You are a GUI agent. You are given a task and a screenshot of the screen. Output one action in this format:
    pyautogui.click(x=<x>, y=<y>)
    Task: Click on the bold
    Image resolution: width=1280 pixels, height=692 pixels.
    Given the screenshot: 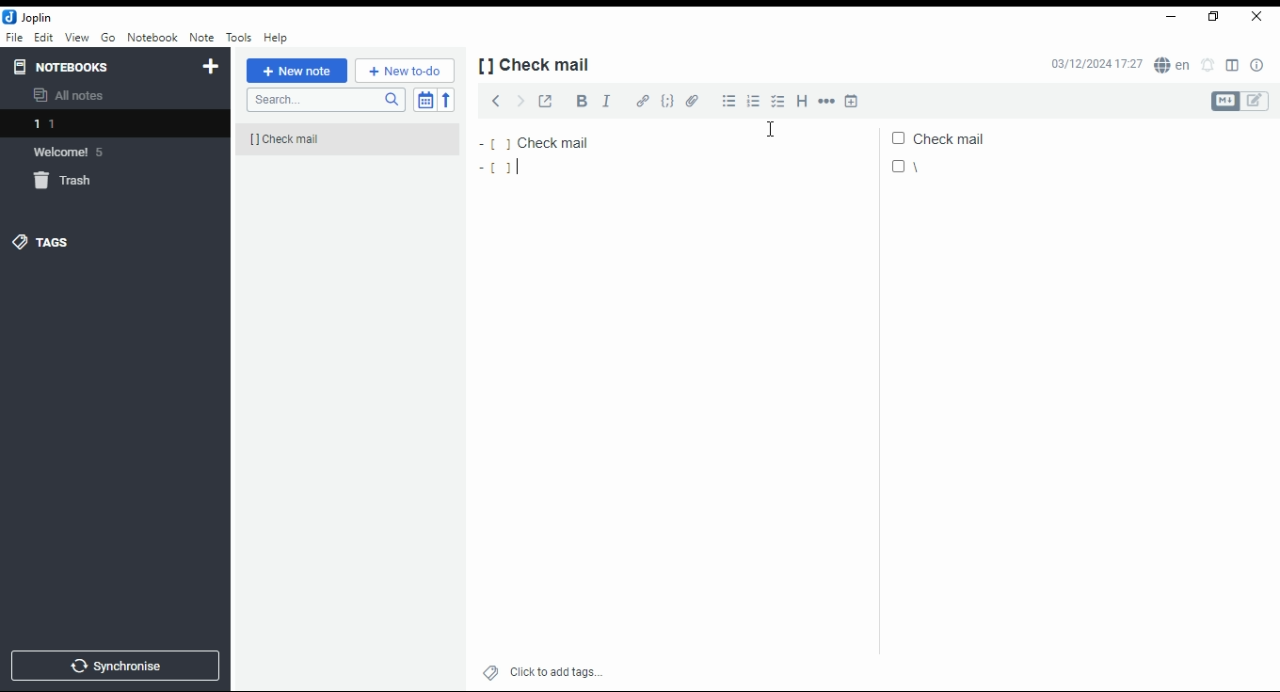 What is the action you would take?
    pyautogui.click(x=578, y=101)
    